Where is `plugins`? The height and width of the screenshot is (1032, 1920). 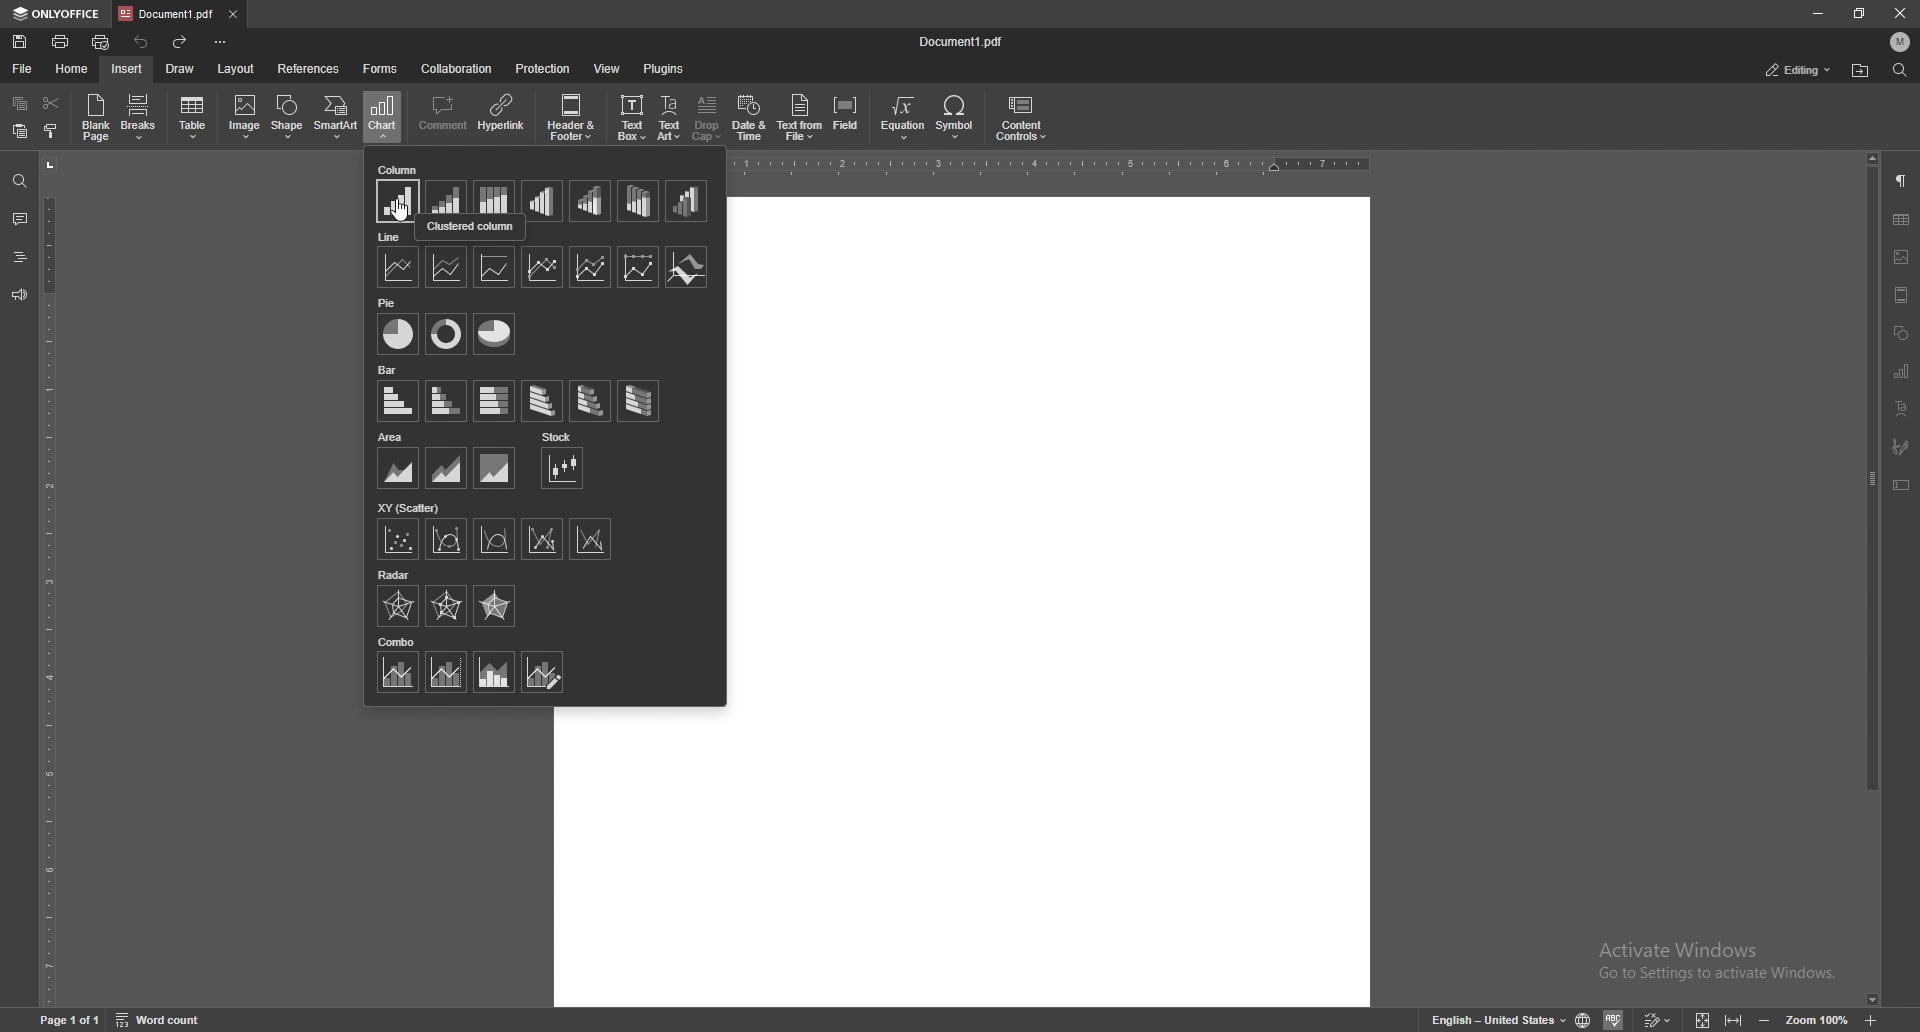 plugins is located at coordinates (665, 69).